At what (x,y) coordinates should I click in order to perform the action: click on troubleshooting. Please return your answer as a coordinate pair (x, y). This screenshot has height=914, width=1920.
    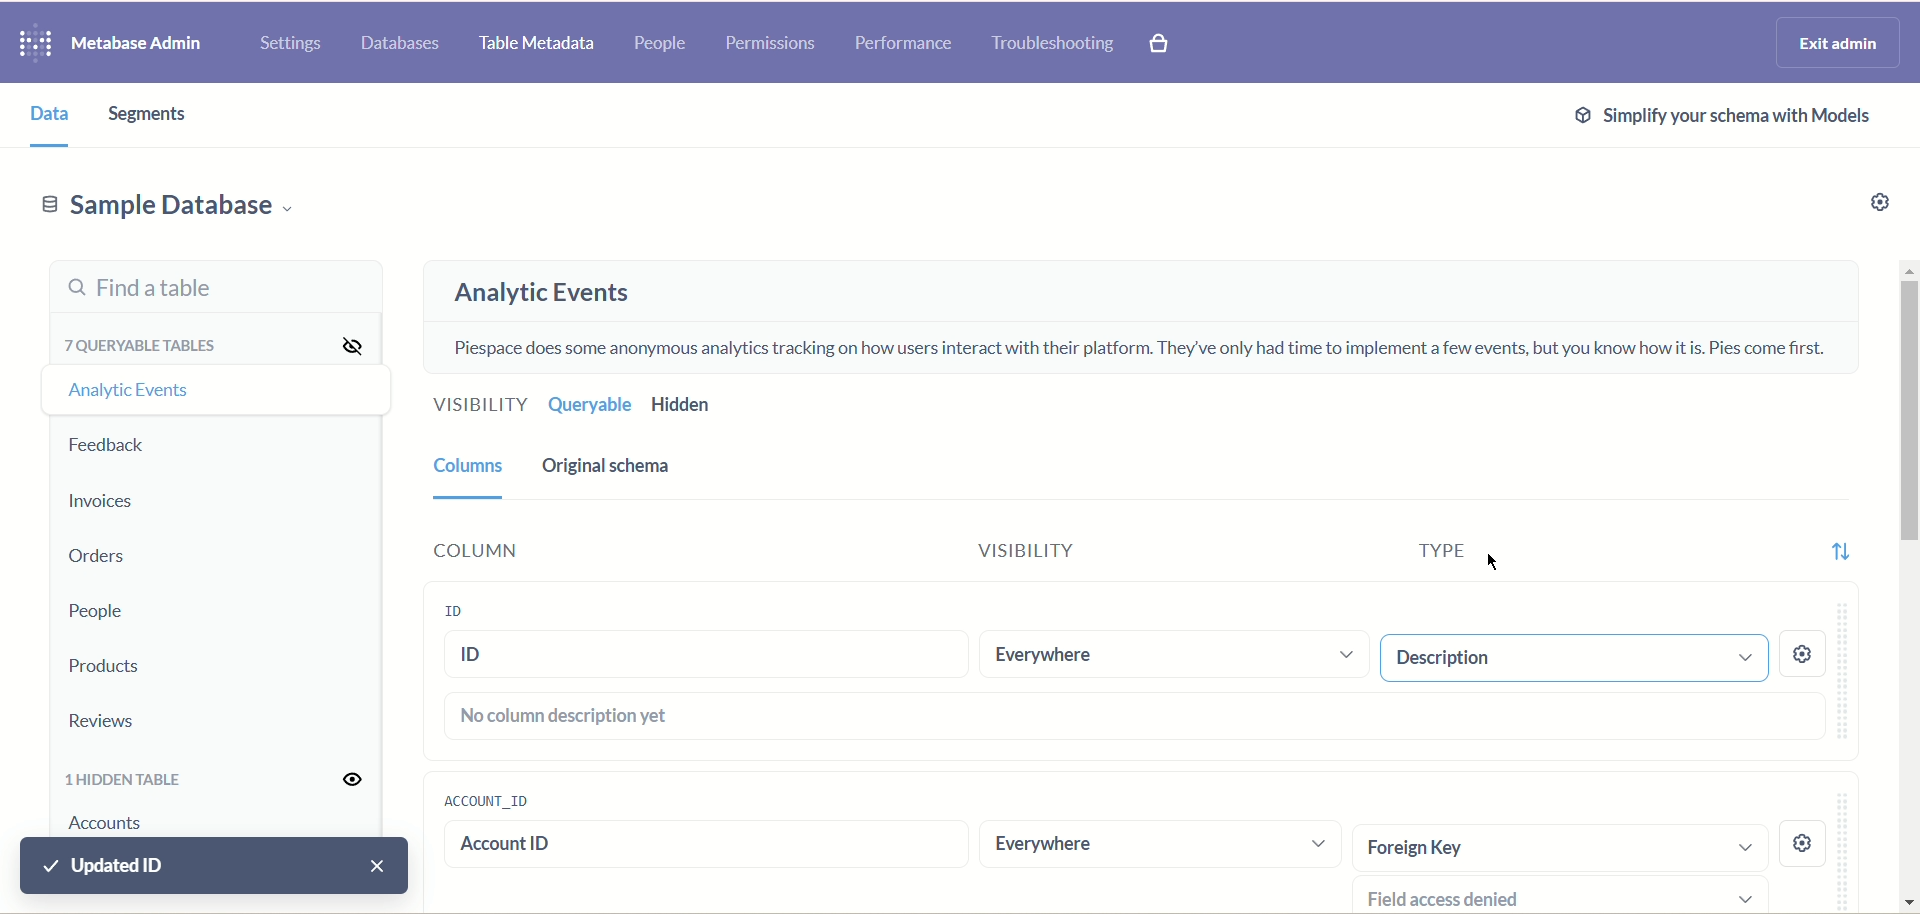
    Looking at the image, I should click on (1053, 43).